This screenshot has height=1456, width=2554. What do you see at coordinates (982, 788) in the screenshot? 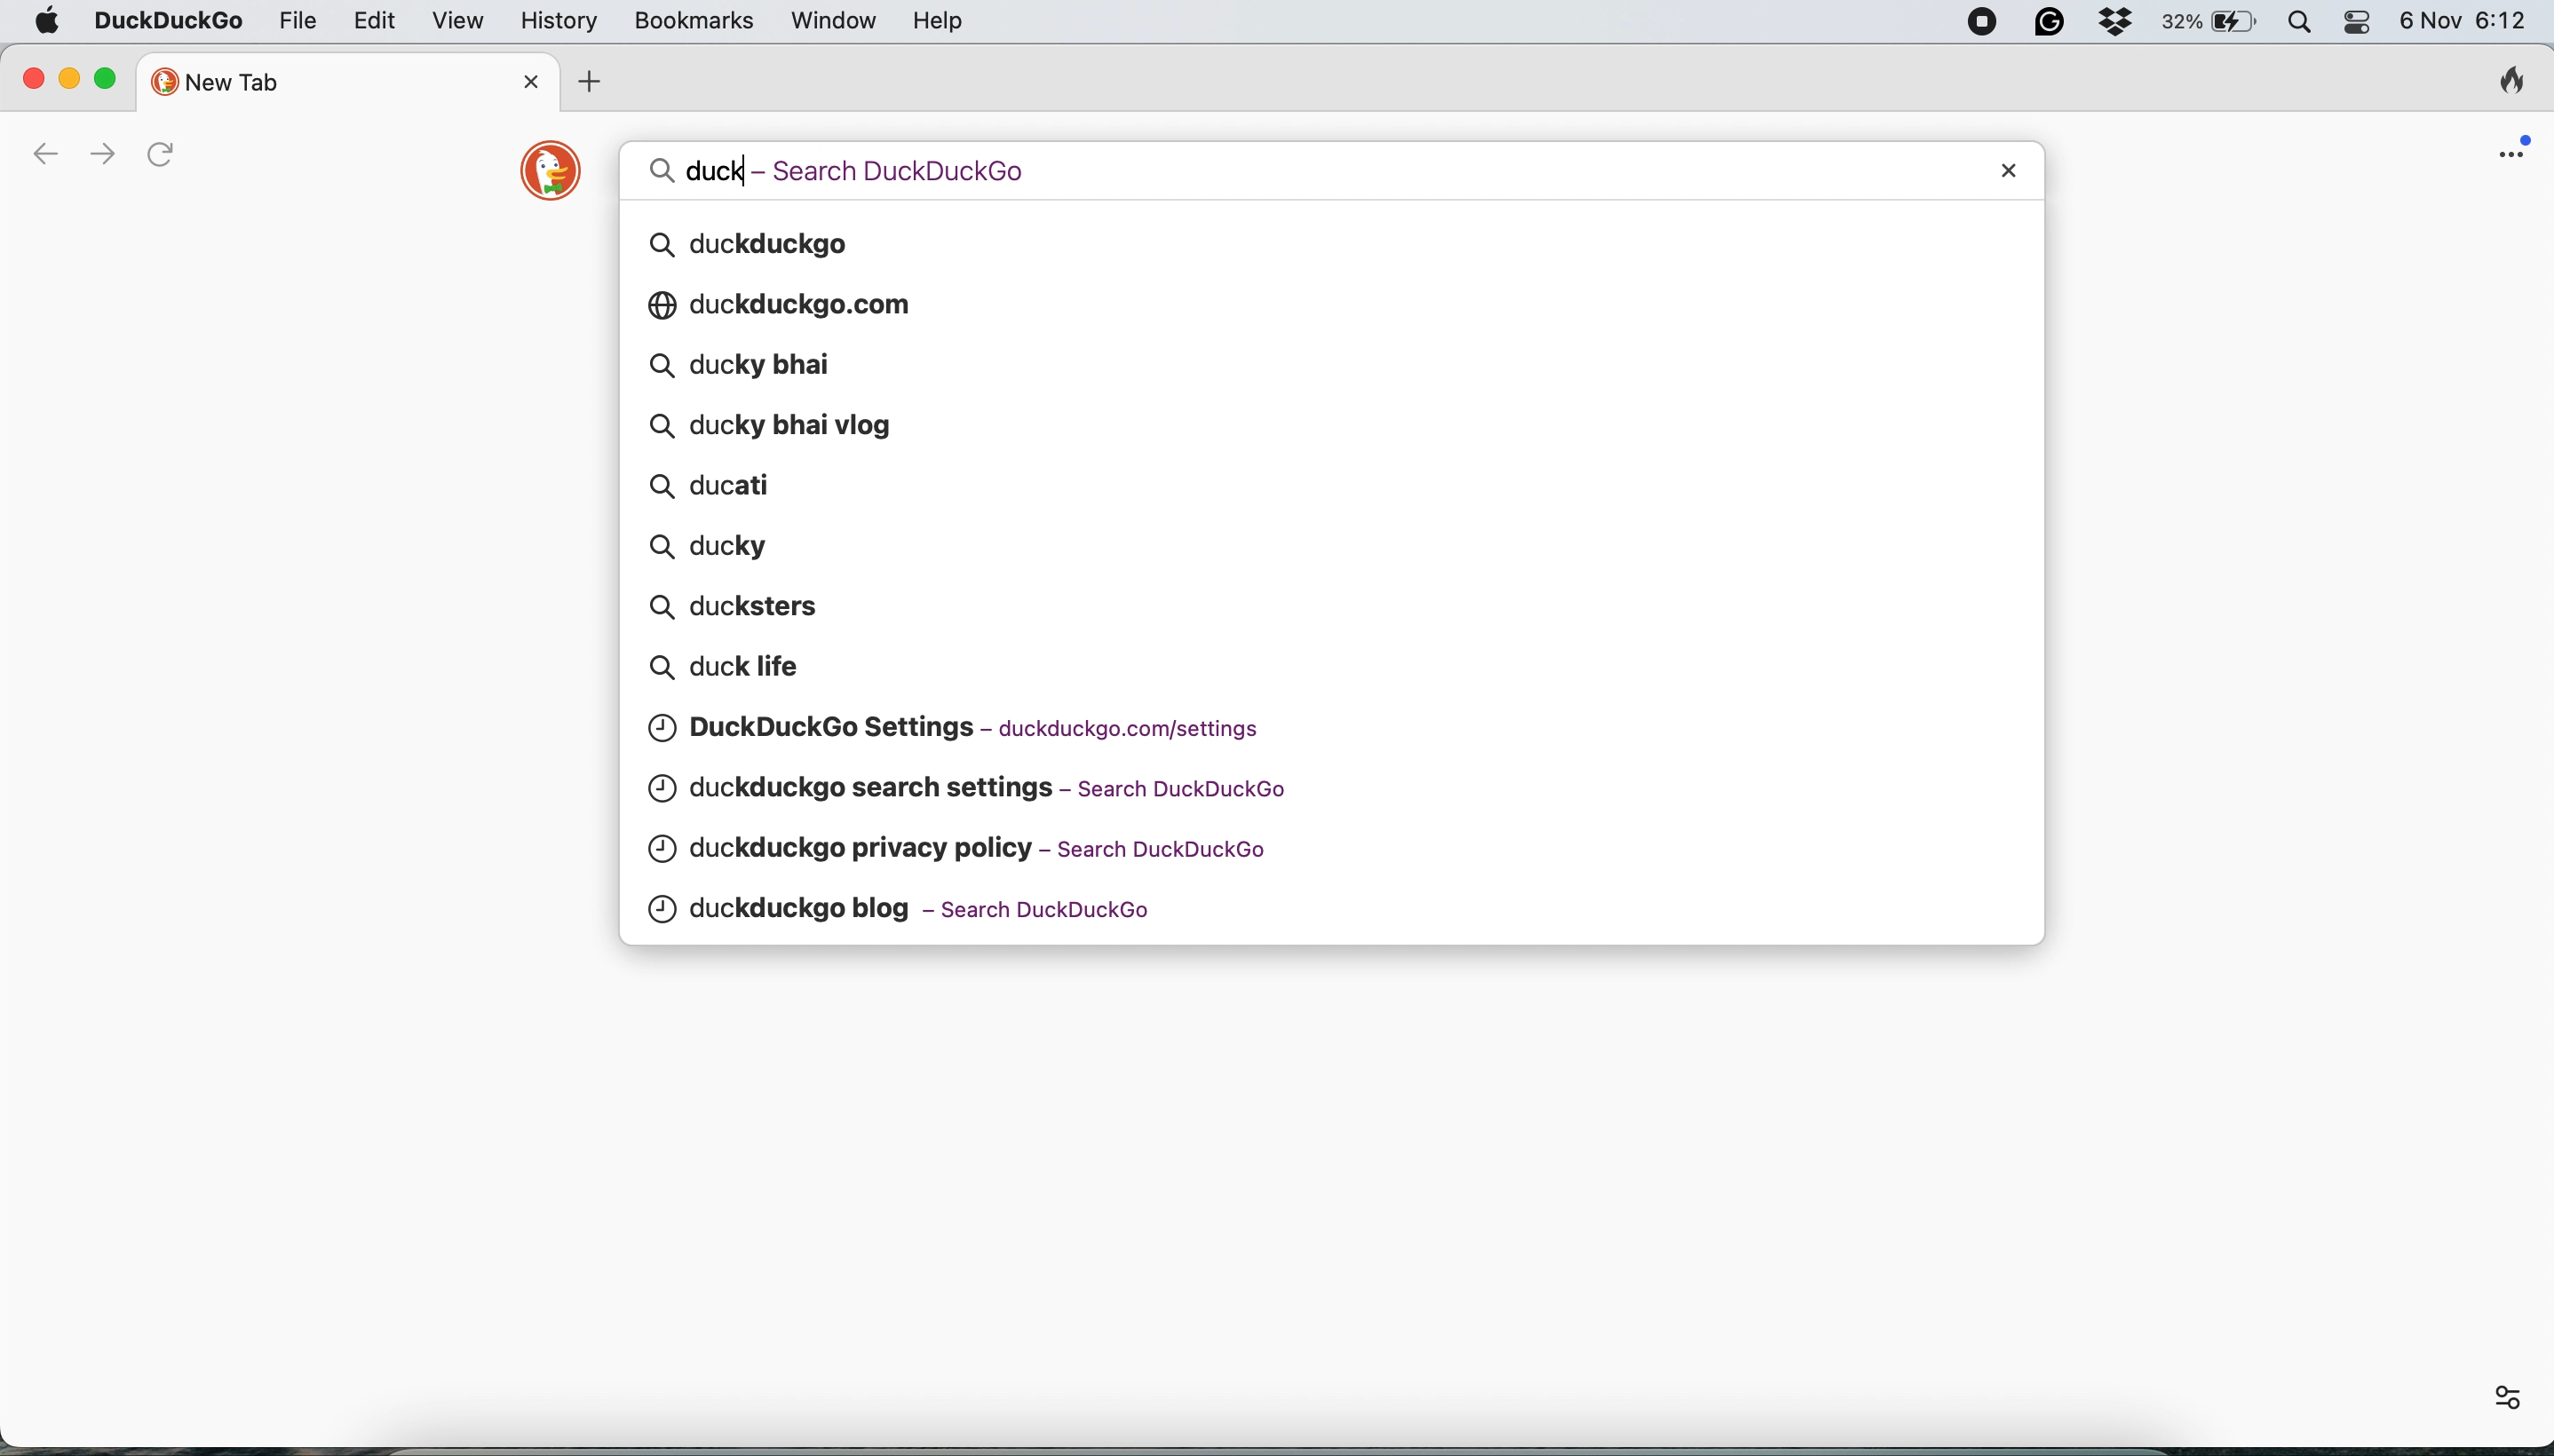
I see `duckduckgo search settings - Search DuckDuckGo` at bounding box center [982, 788].